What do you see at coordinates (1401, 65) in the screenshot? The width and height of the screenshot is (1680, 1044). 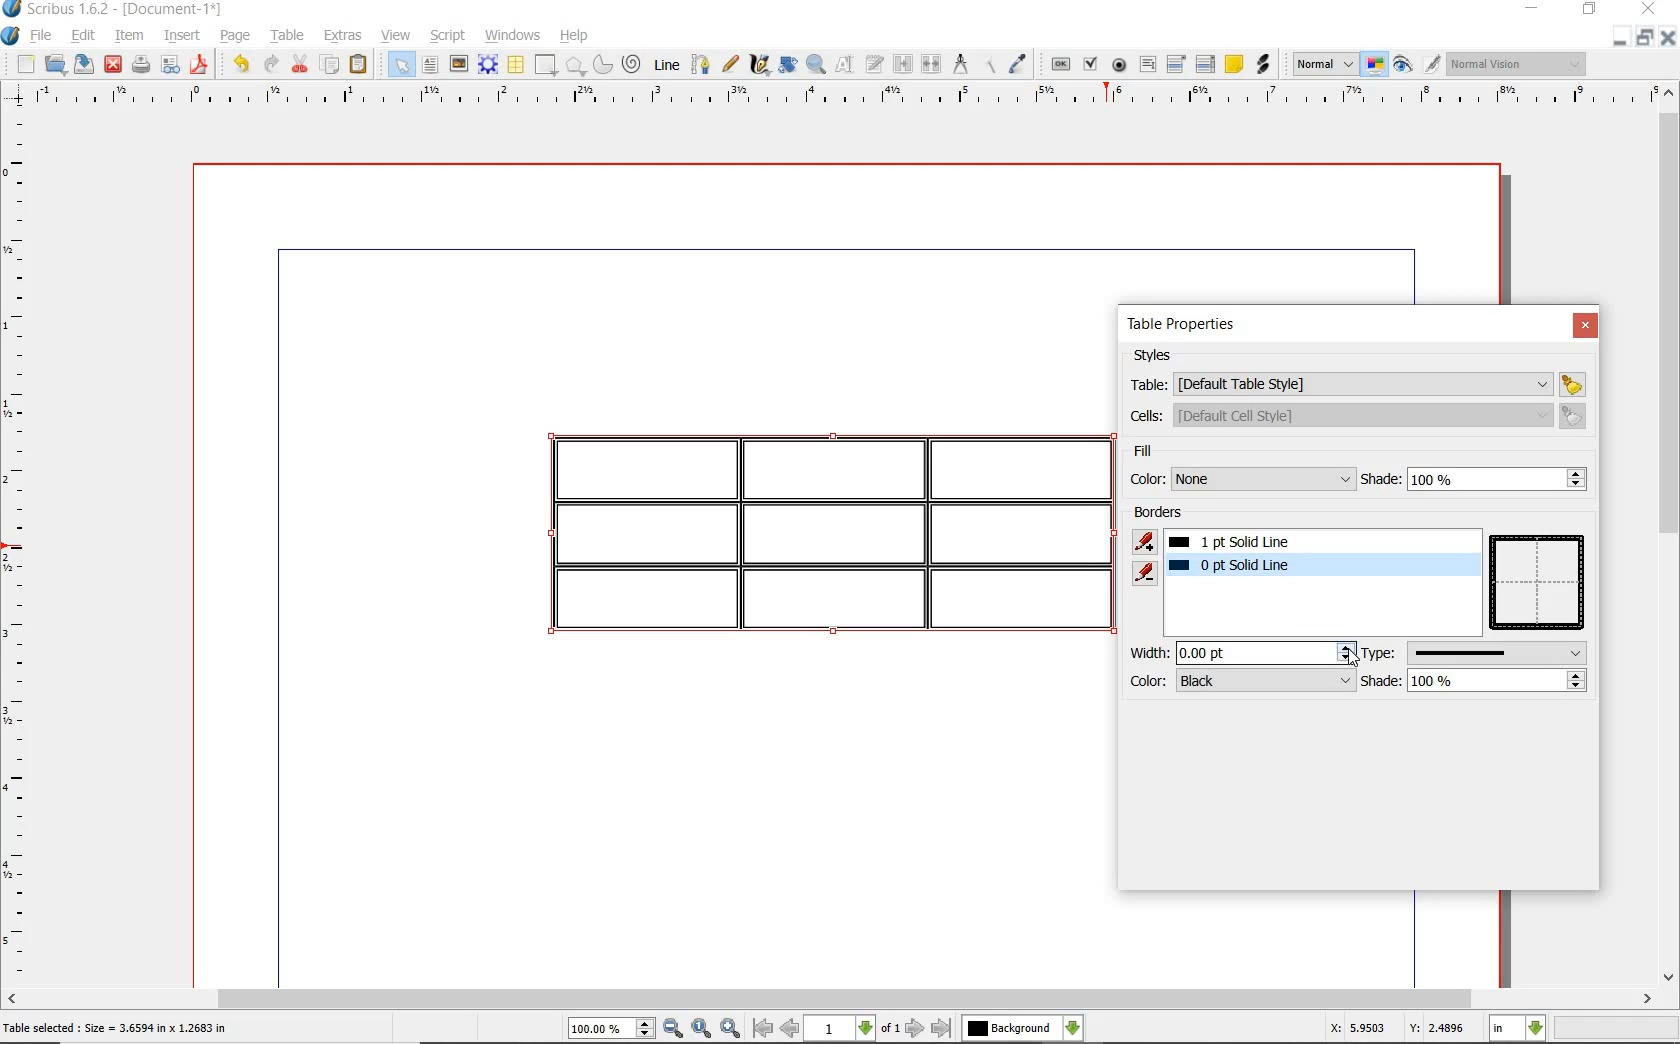 I see `preview mode` at bounding box center [1401, 65].